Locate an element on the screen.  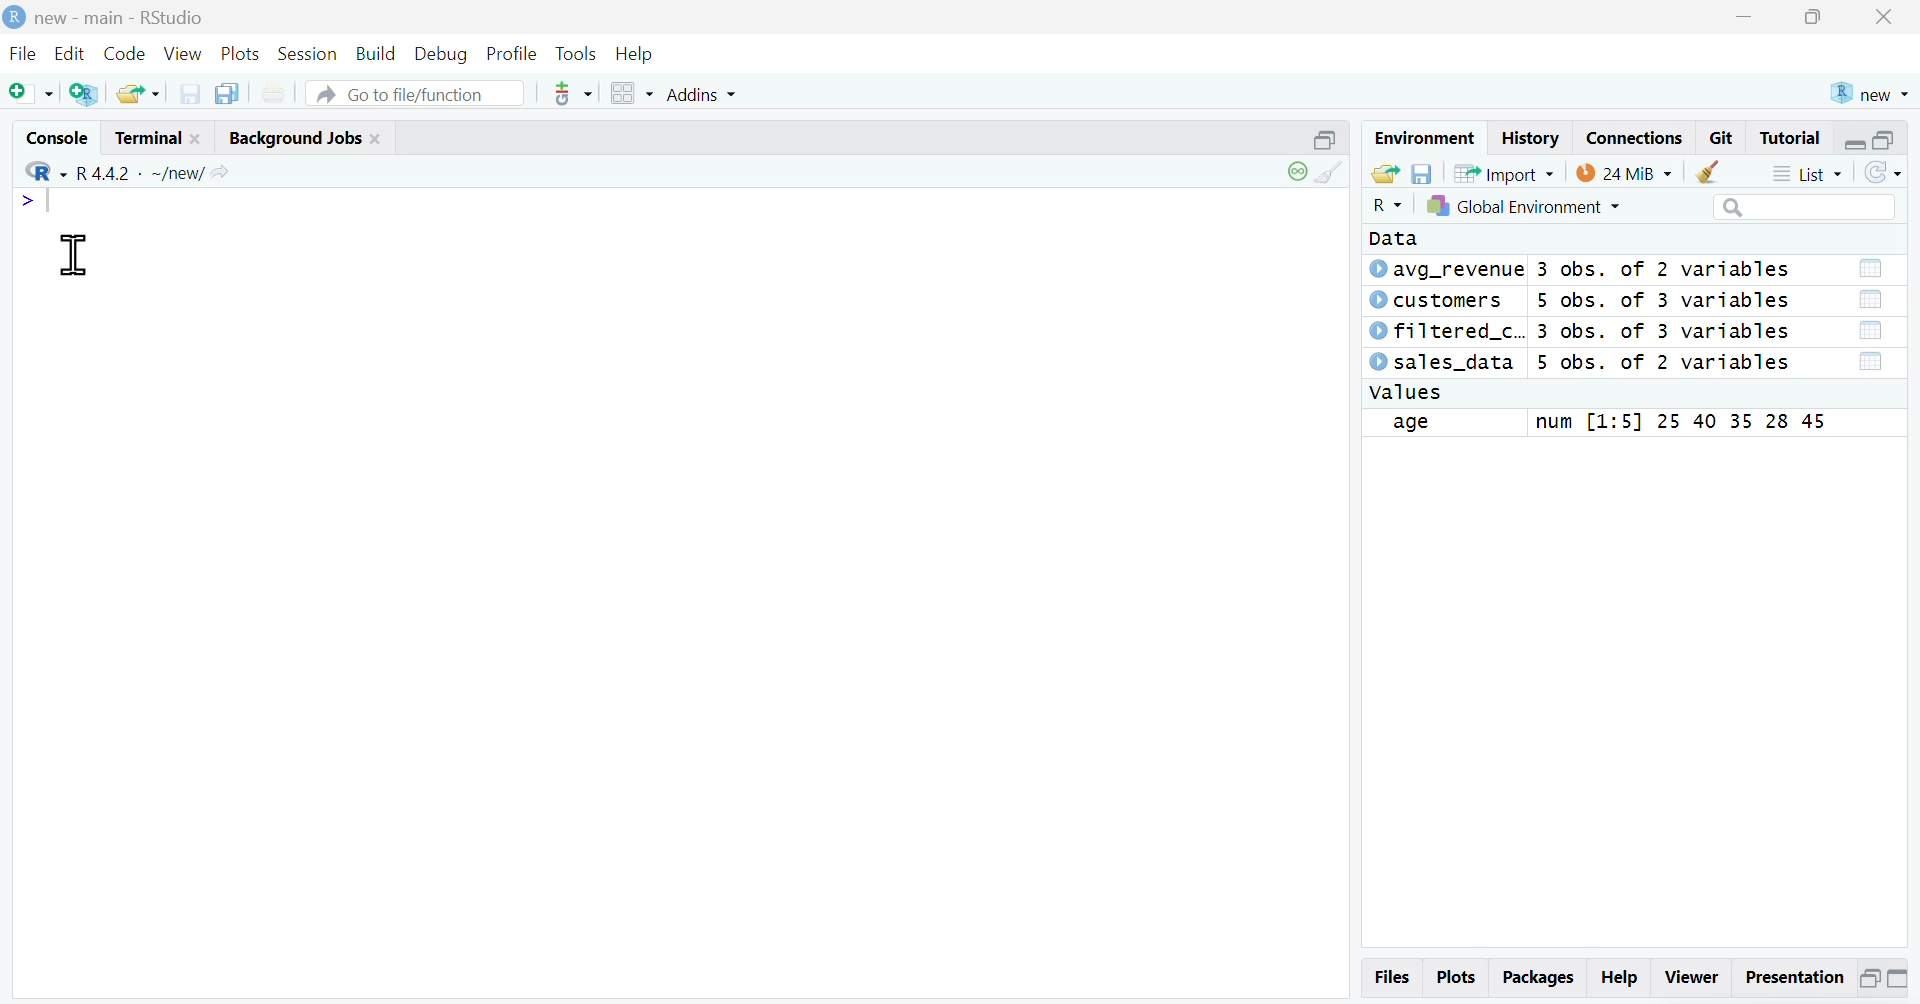
clear console is located at coordinates (1335, 172).